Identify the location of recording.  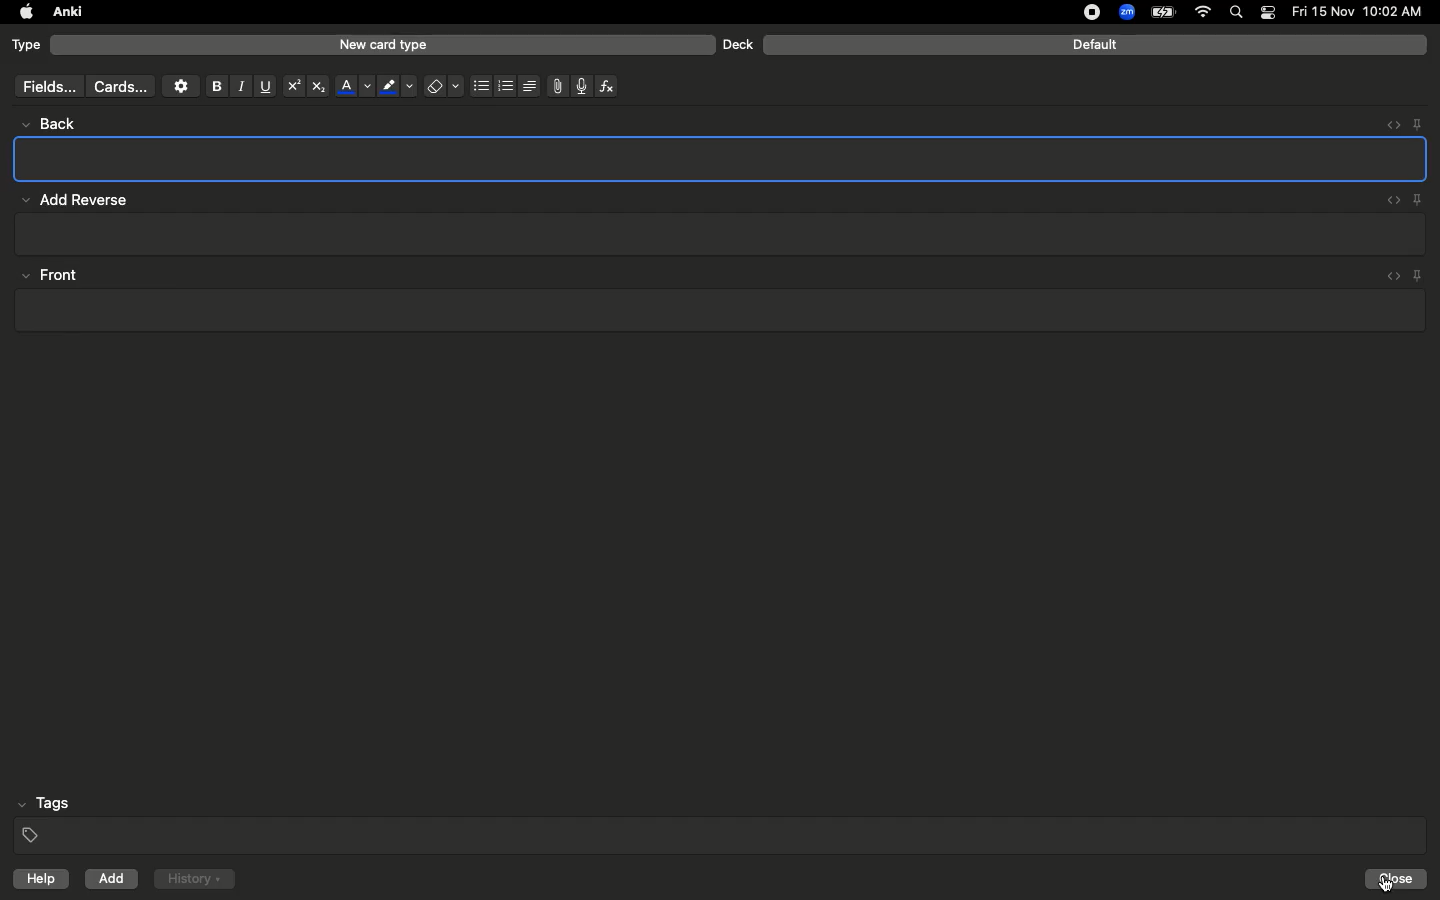
(1080, 12).